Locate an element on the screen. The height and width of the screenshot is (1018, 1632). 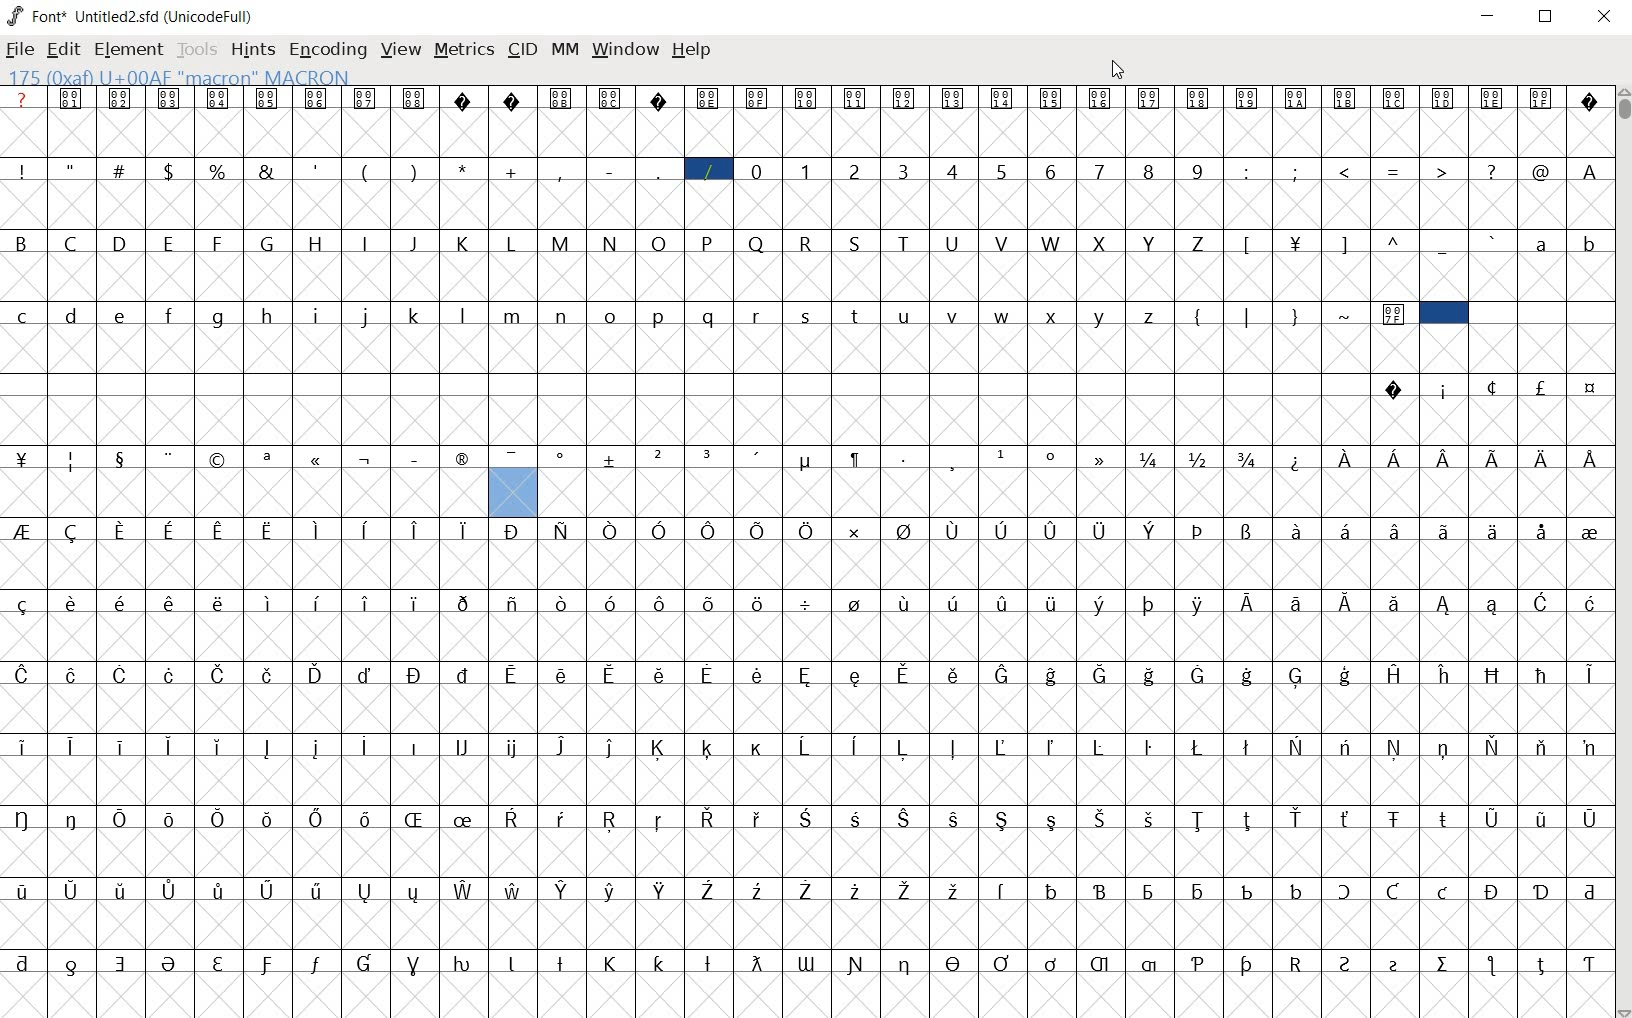
Symbol is located at coordinates (1102, 99).